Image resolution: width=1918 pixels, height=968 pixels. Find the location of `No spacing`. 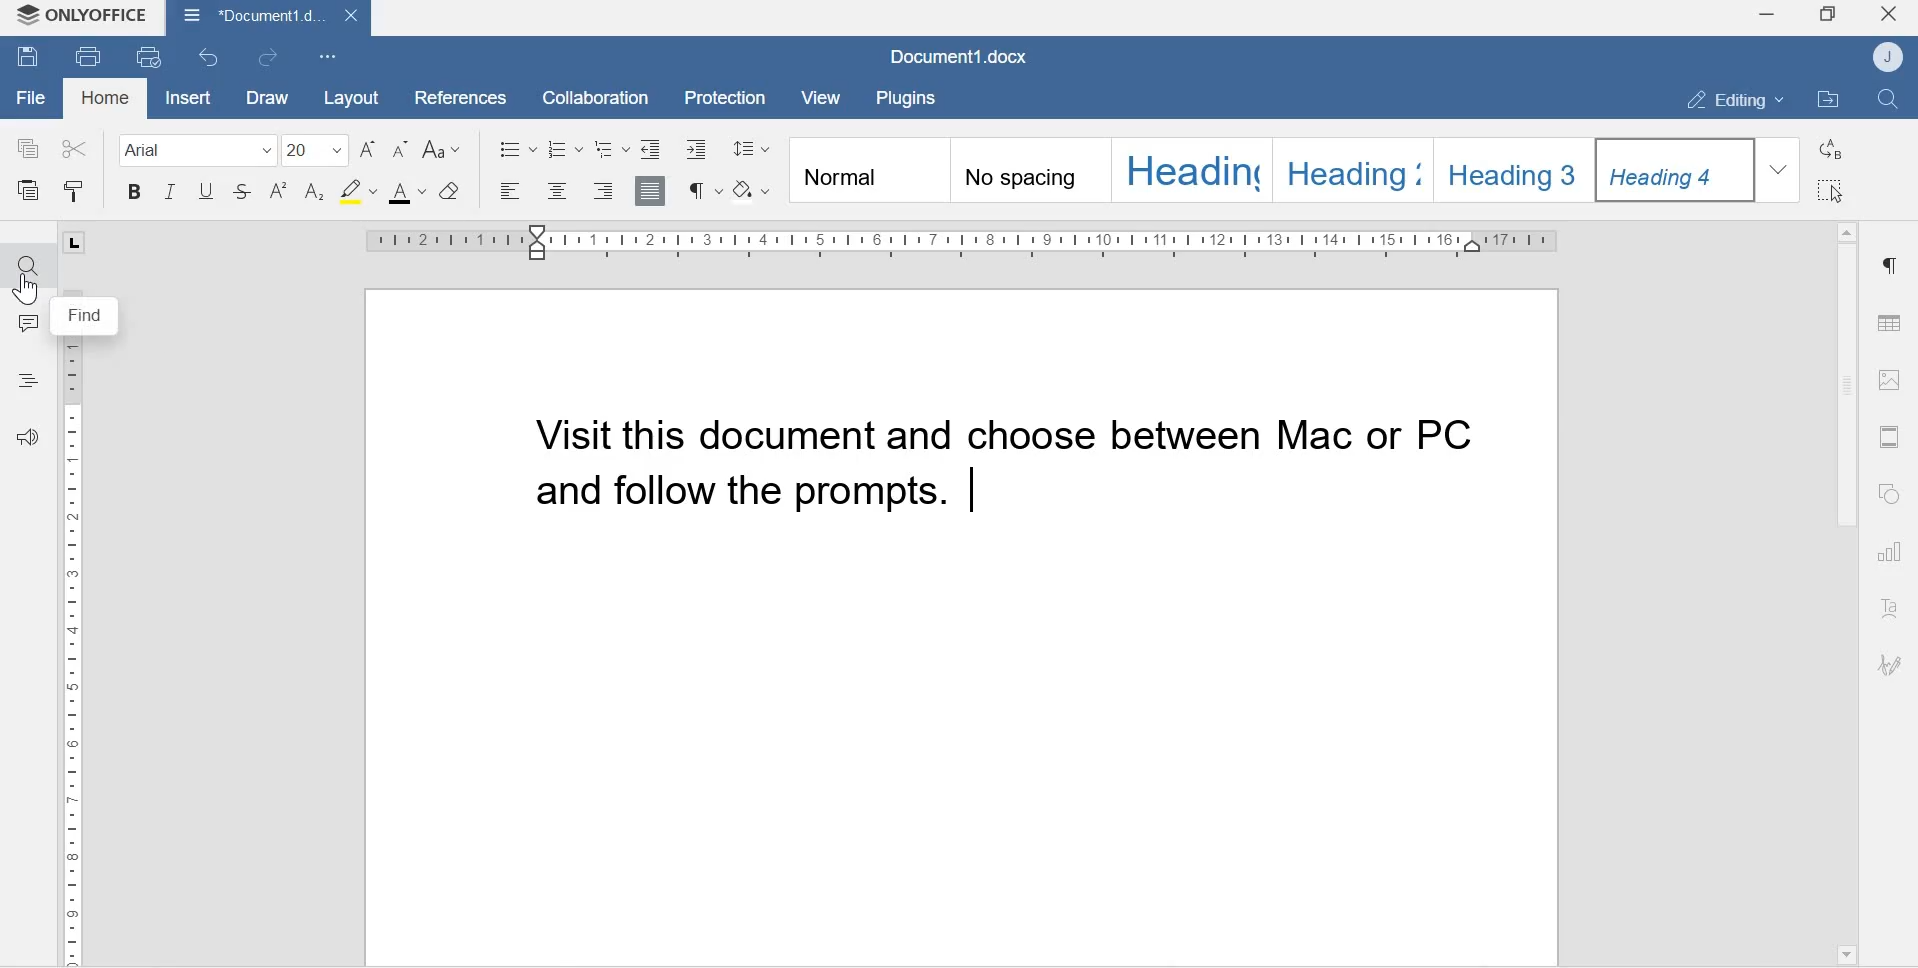

No spacing is located at coordinates (1030, 173).